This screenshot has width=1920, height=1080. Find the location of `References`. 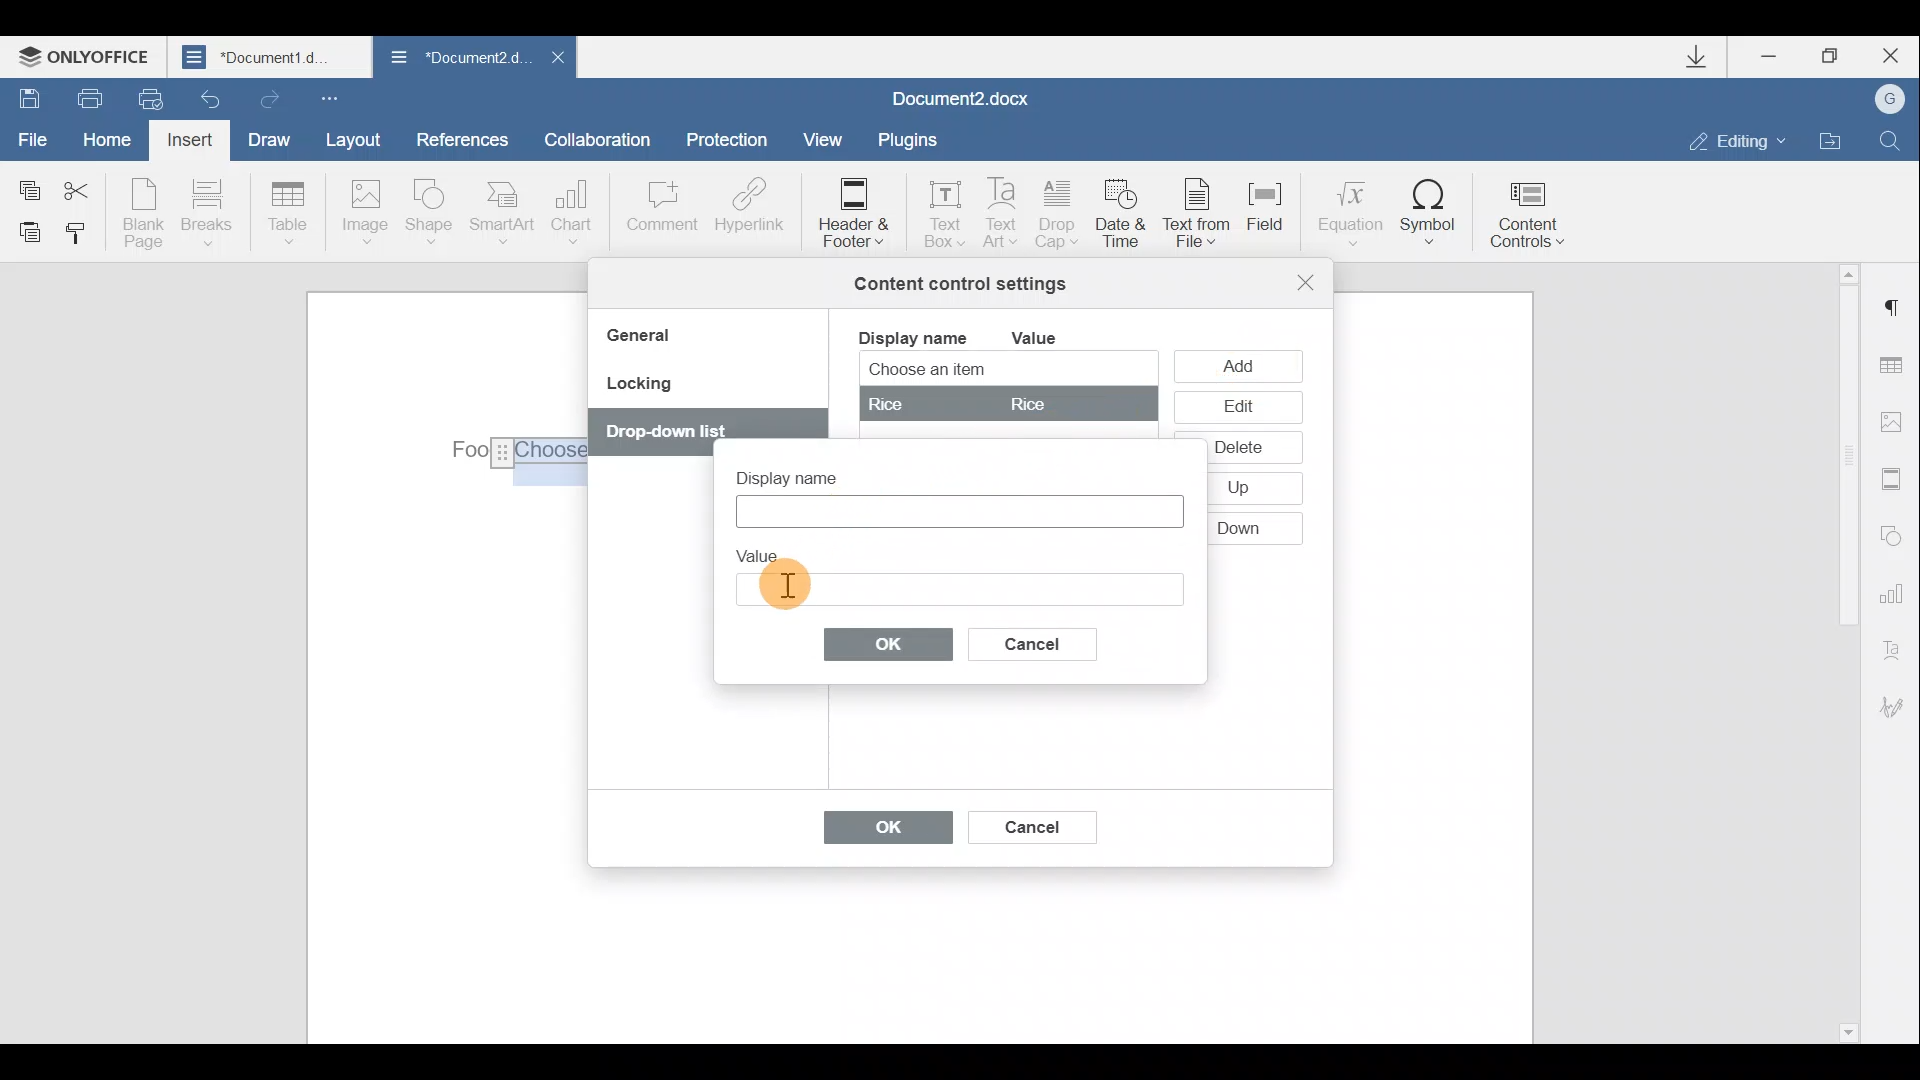

References is located at coordinates (461, 137).